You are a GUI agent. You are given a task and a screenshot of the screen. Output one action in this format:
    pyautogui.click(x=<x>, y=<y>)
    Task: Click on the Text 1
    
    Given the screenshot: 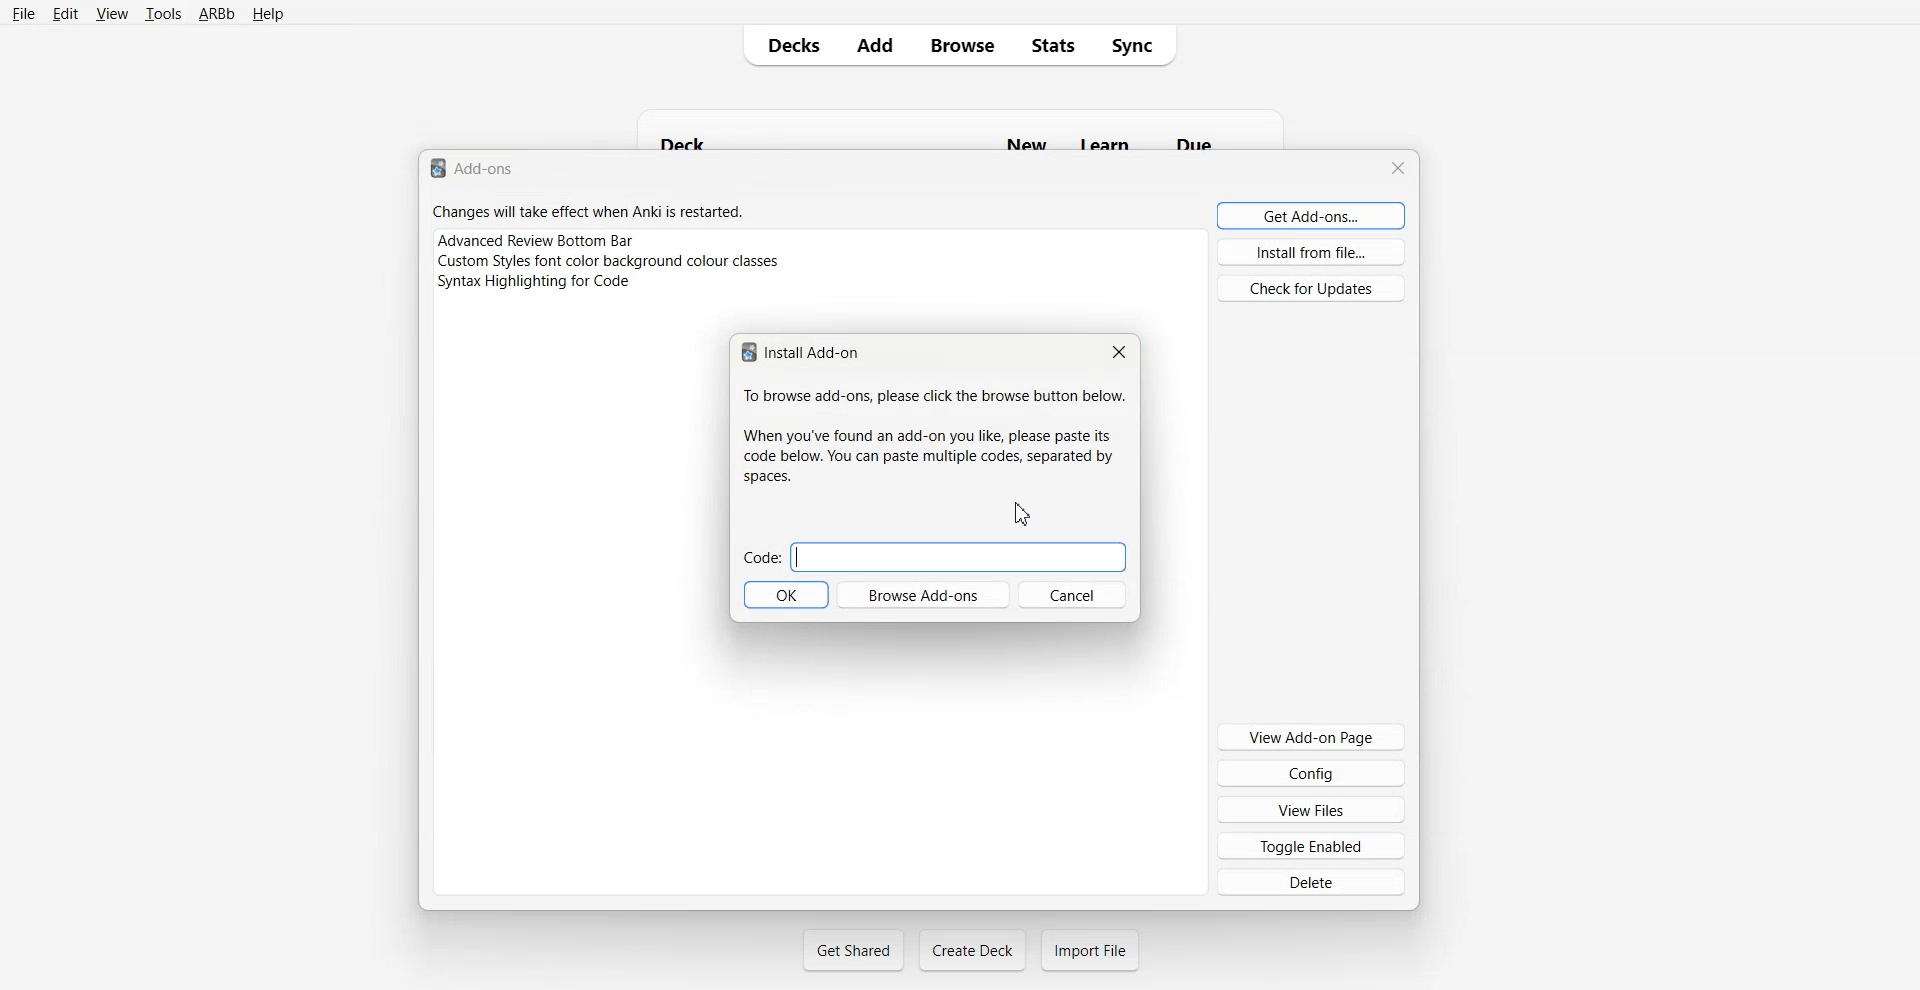 What is the action you would take?
    pyautogui.click(x=478, y=169)
    